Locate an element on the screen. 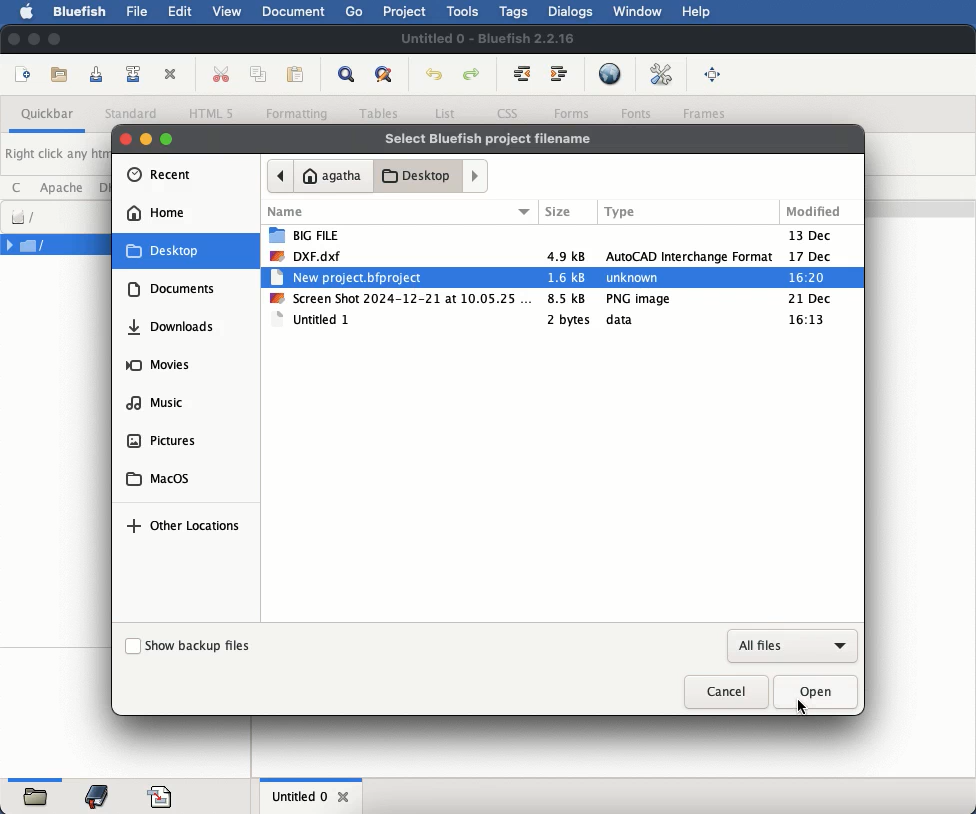  go is located at coordinates (355, 12).